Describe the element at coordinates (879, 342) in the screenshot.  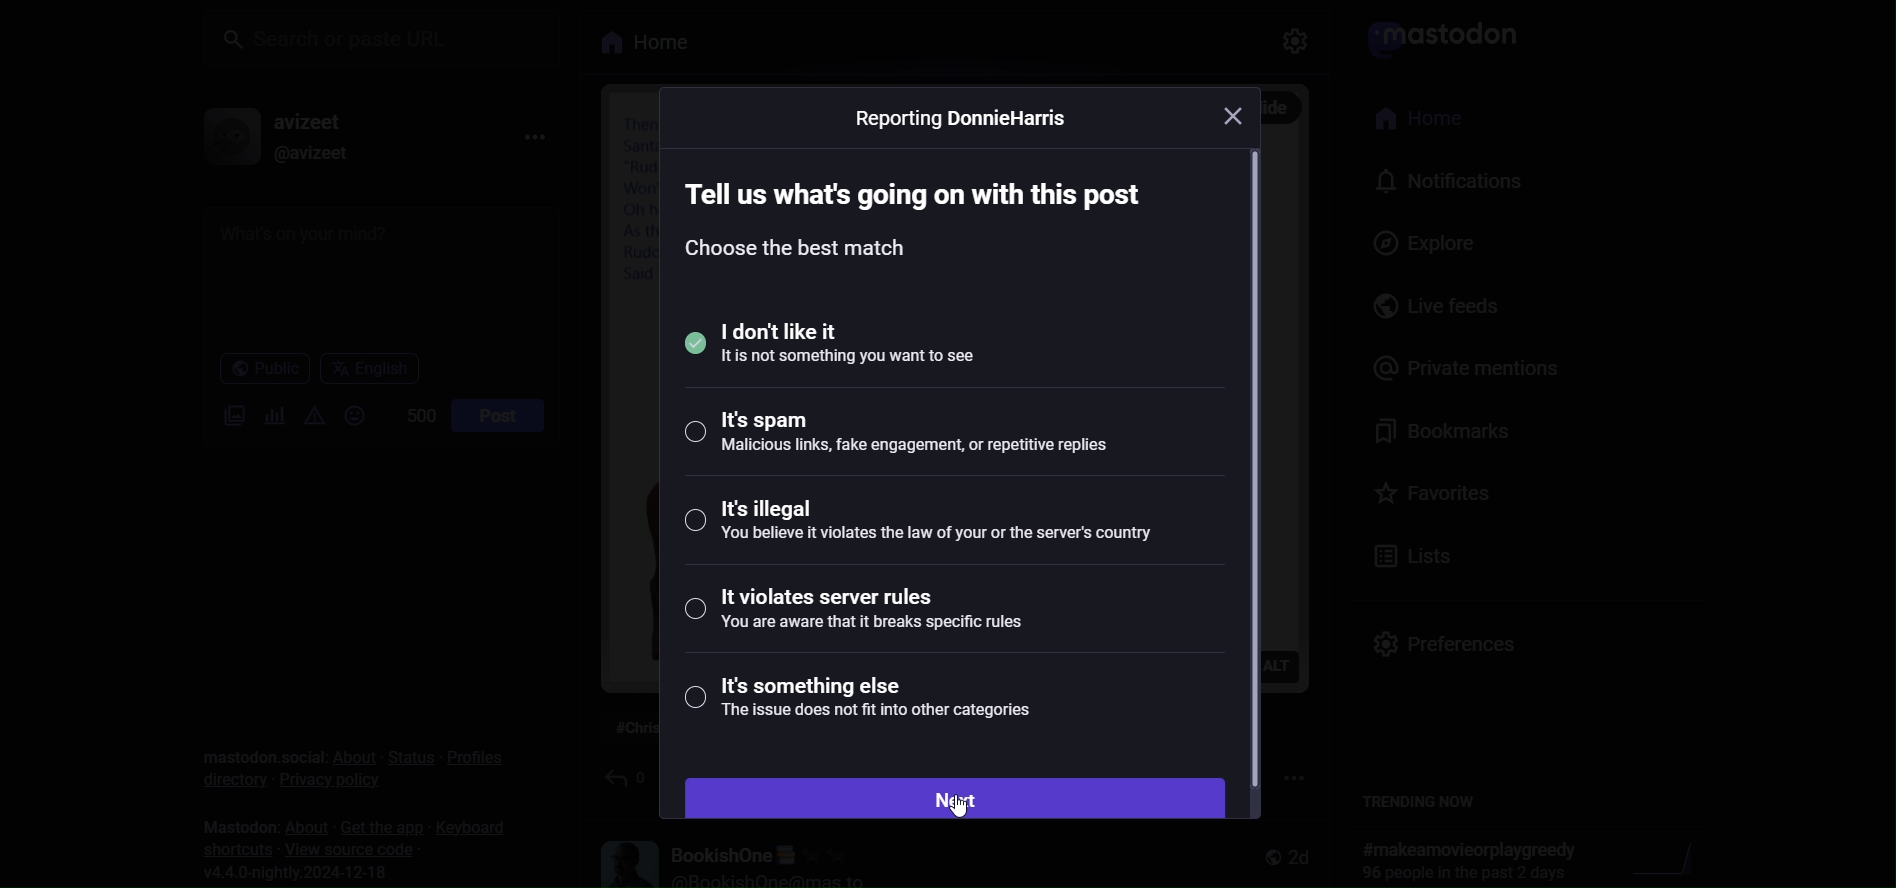
I see `I don't like it
Cy Itis not something you want to see` at that location.